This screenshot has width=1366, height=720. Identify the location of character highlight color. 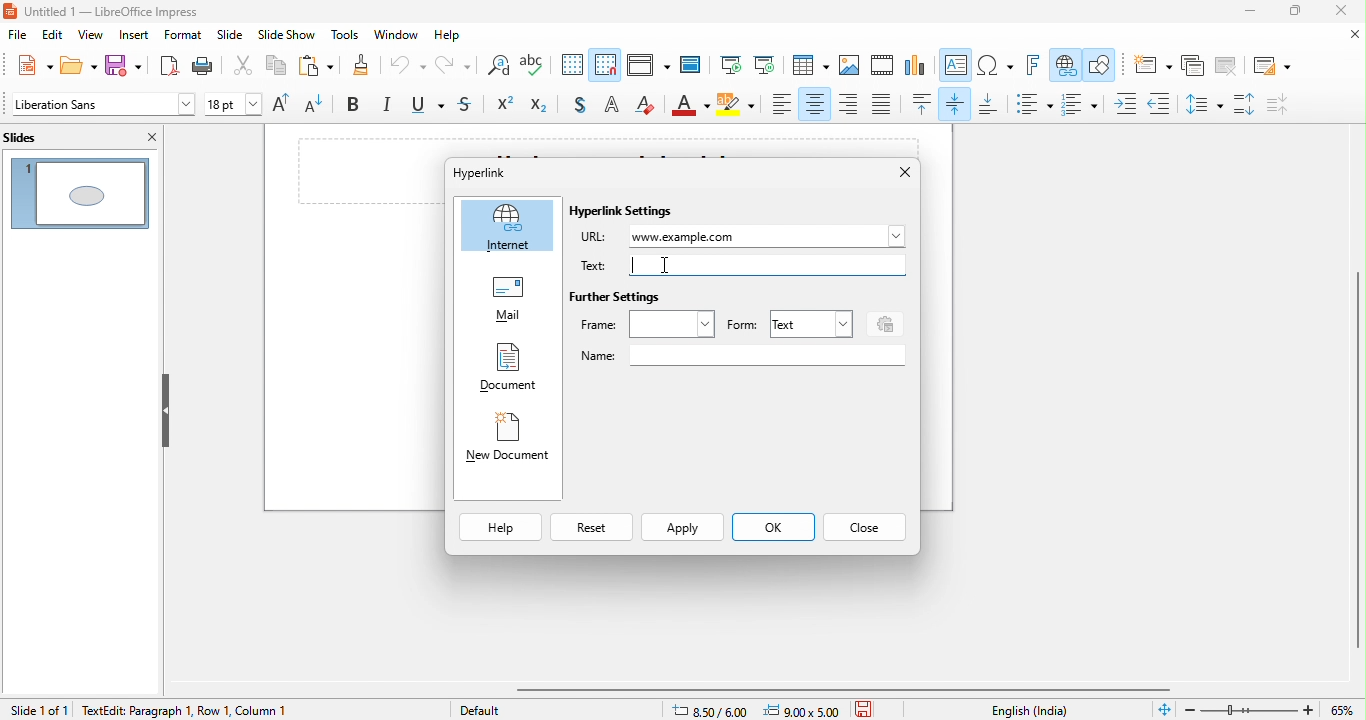
(738, 107).